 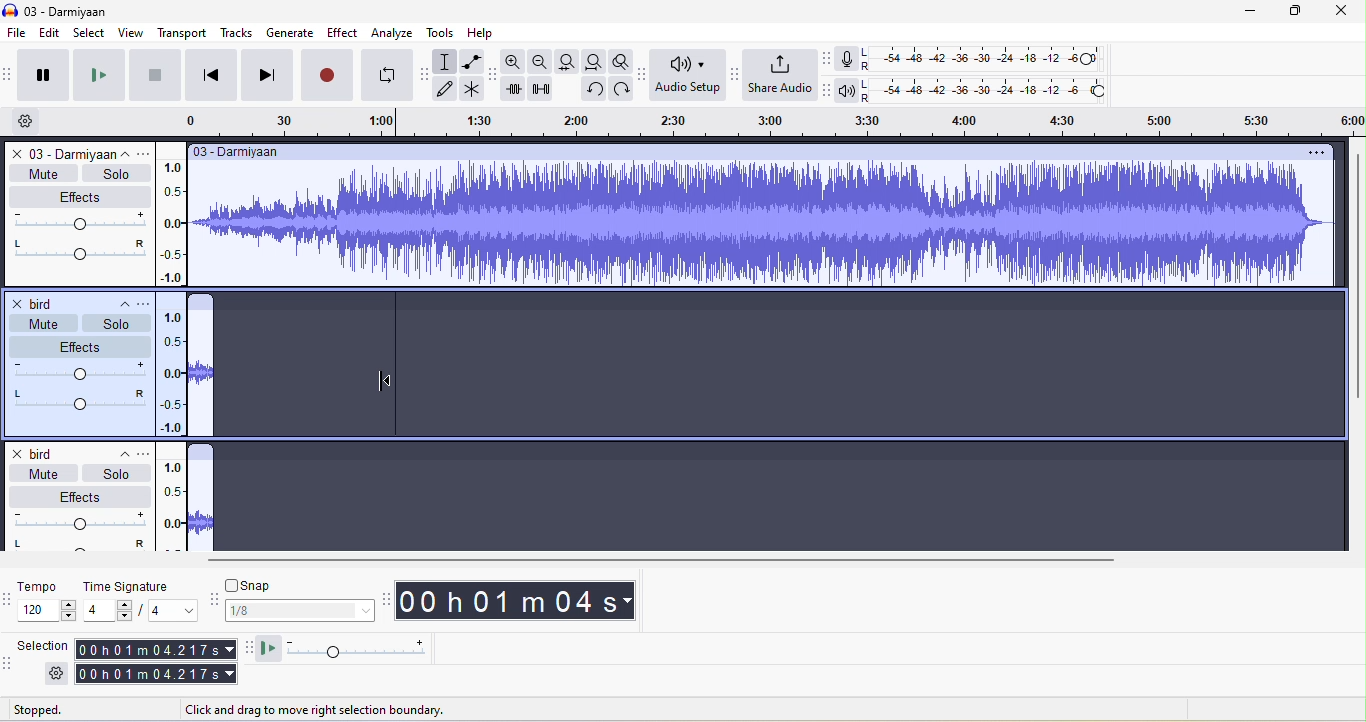 I want to click on pan:center, so click(x=77, y=546).